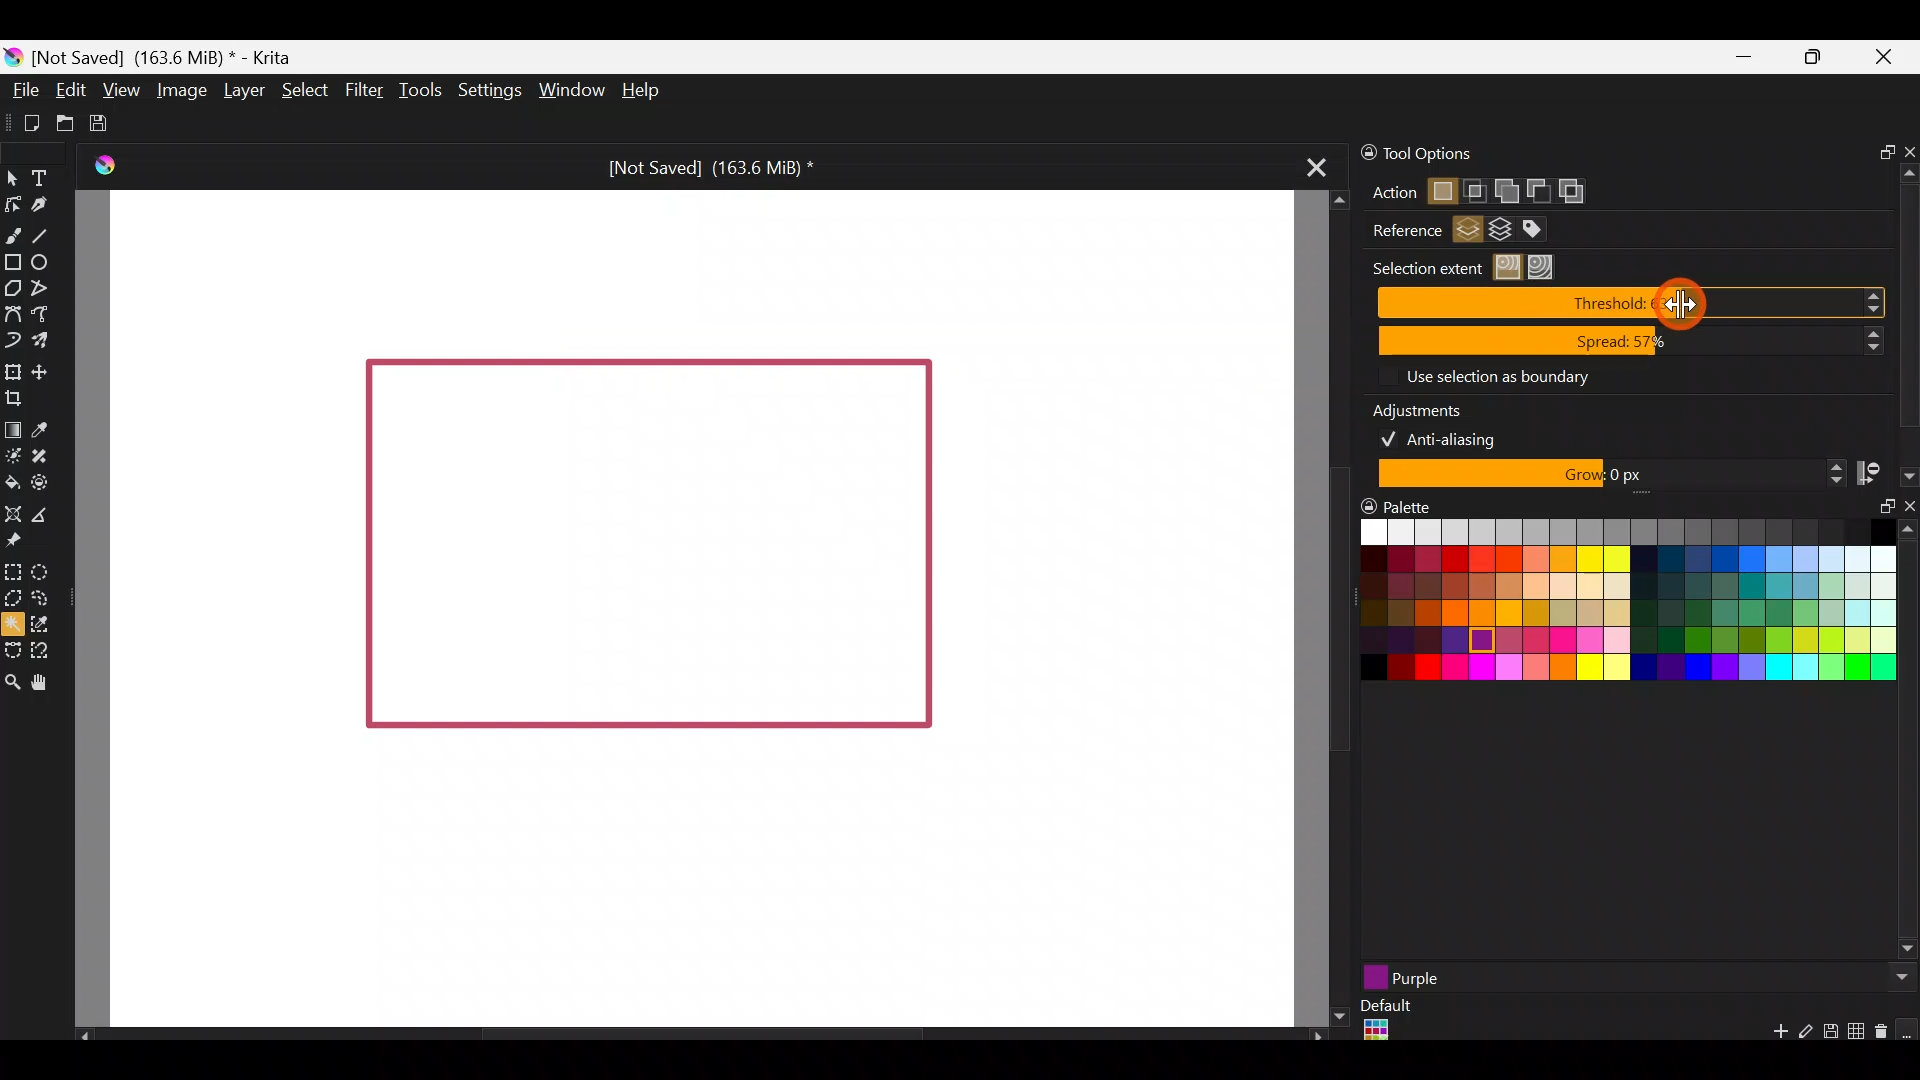 The height and width of the screenshot is (1080, 1920). I want to click on Settings, so click(486, 87).